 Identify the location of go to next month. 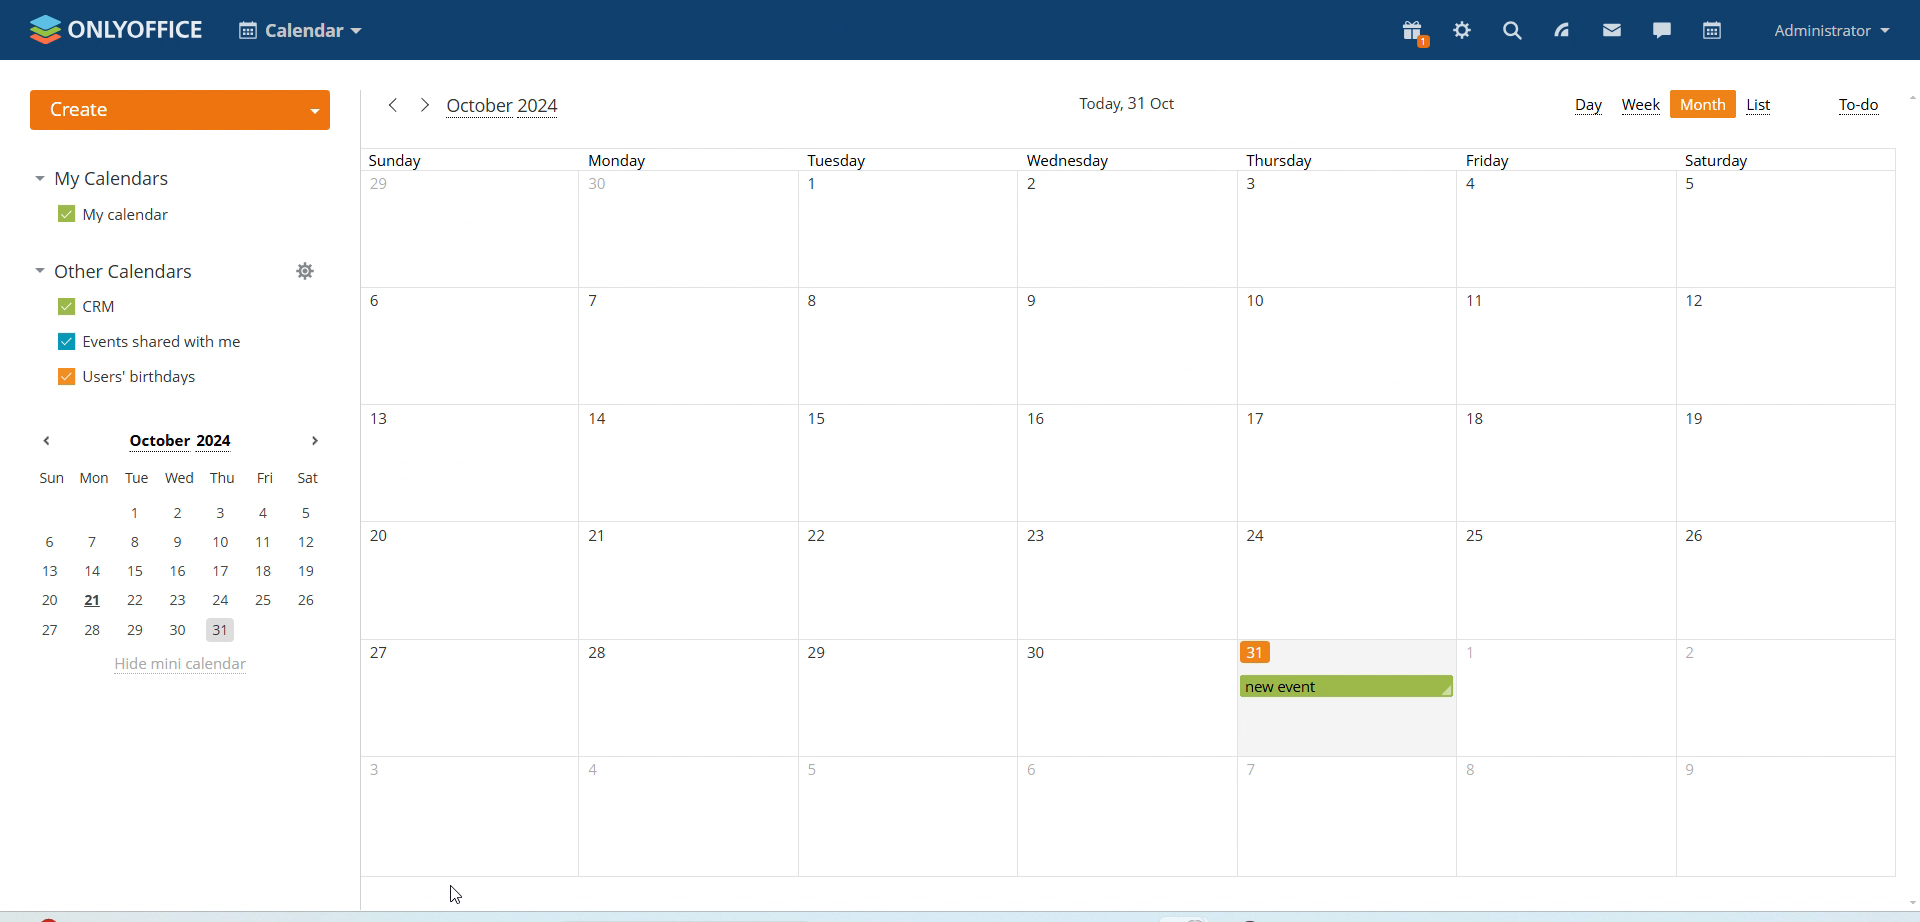
(423, 105).